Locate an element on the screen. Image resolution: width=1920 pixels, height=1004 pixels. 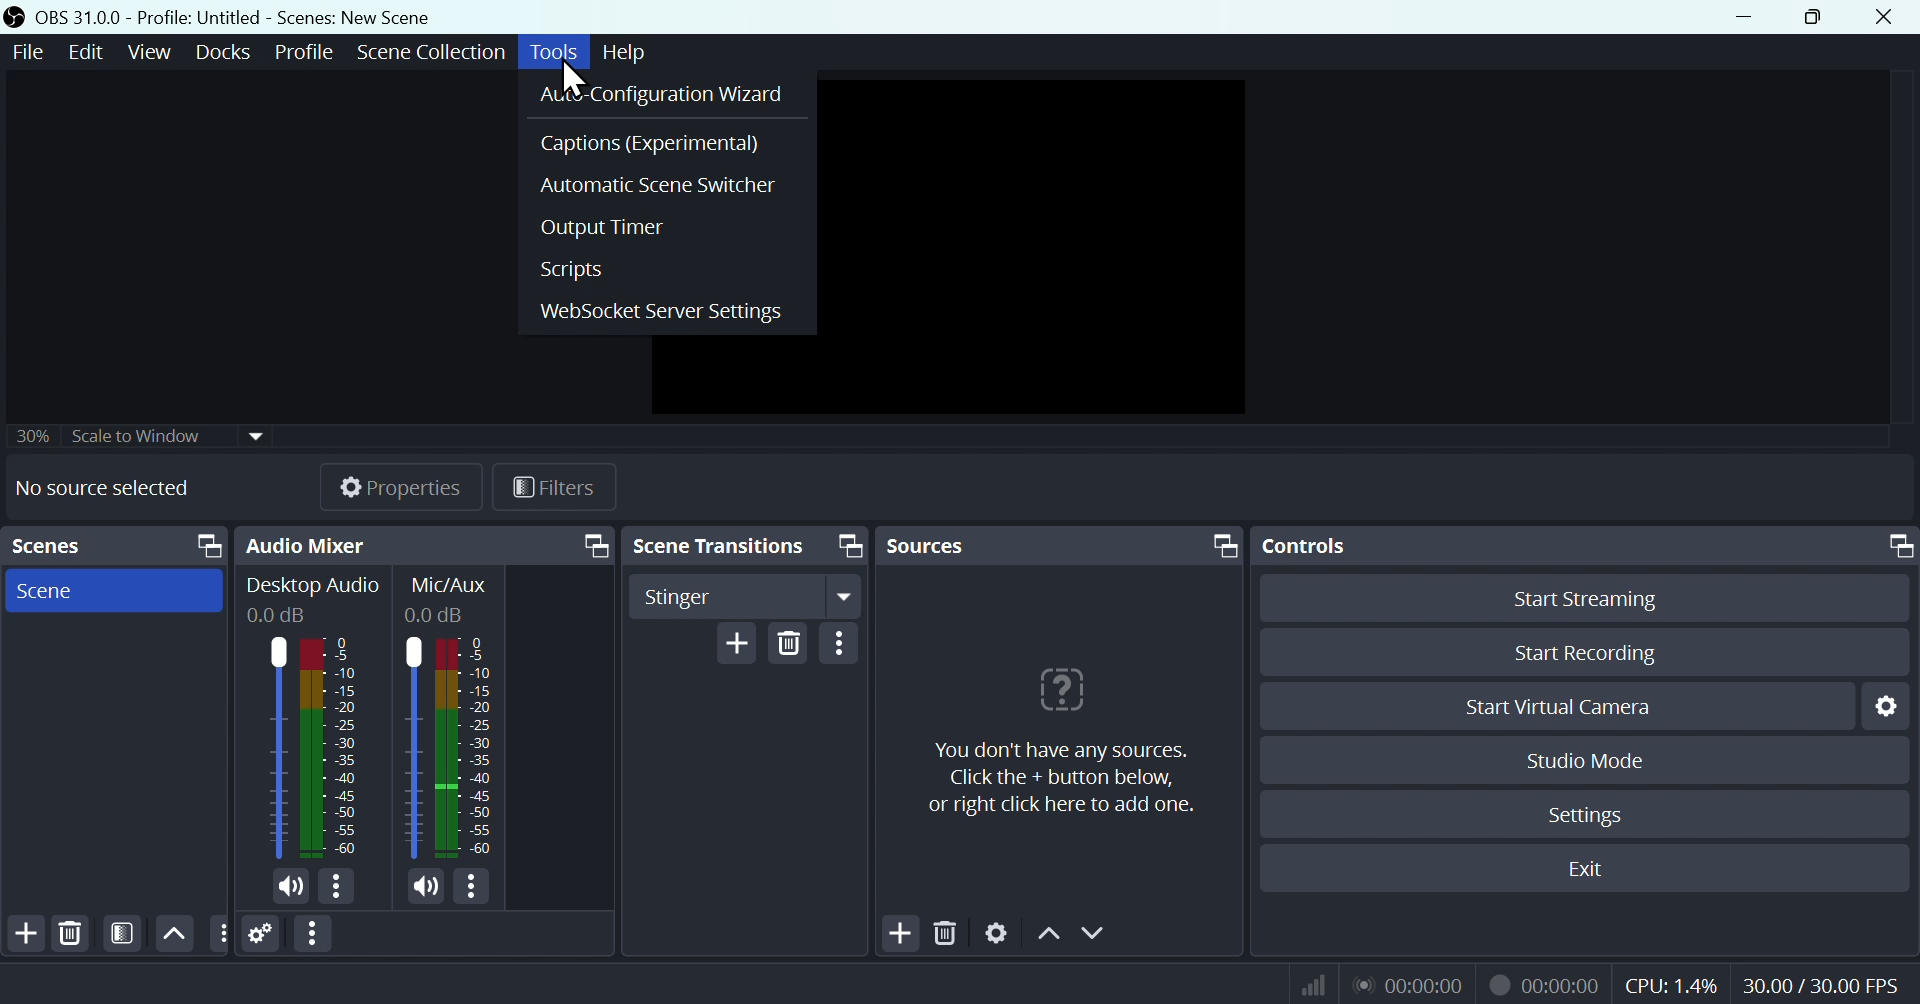
sources is located at coordinates (953, 545).